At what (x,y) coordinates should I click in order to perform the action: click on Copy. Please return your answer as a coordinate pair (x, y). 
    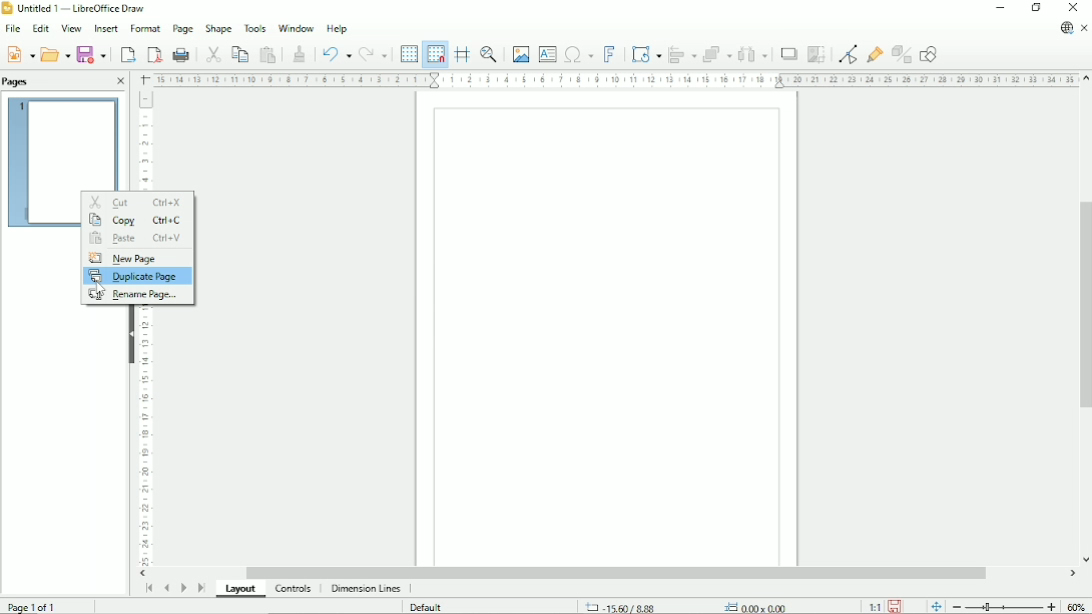
    Looking at the image, I should click on (239, 53).